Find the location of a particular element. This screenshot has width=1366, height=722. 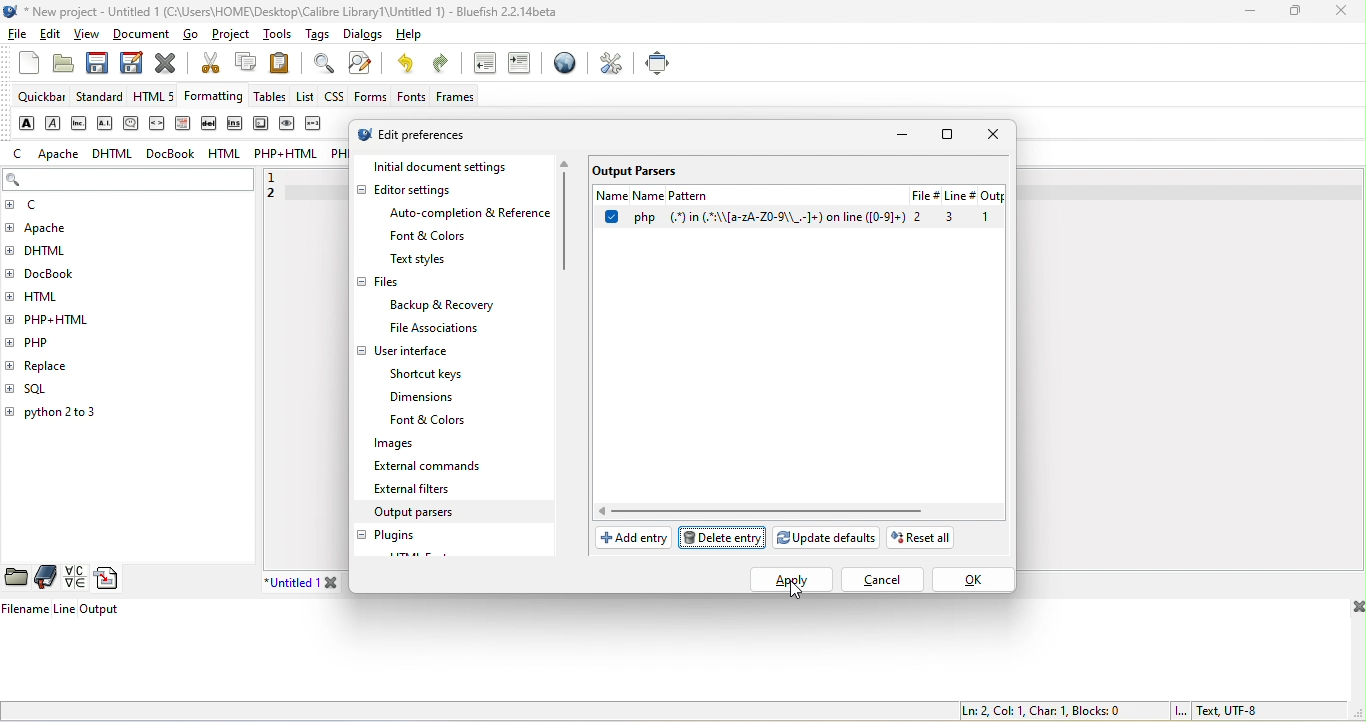

text, utf 8 is located at coordinates (1215, 711).